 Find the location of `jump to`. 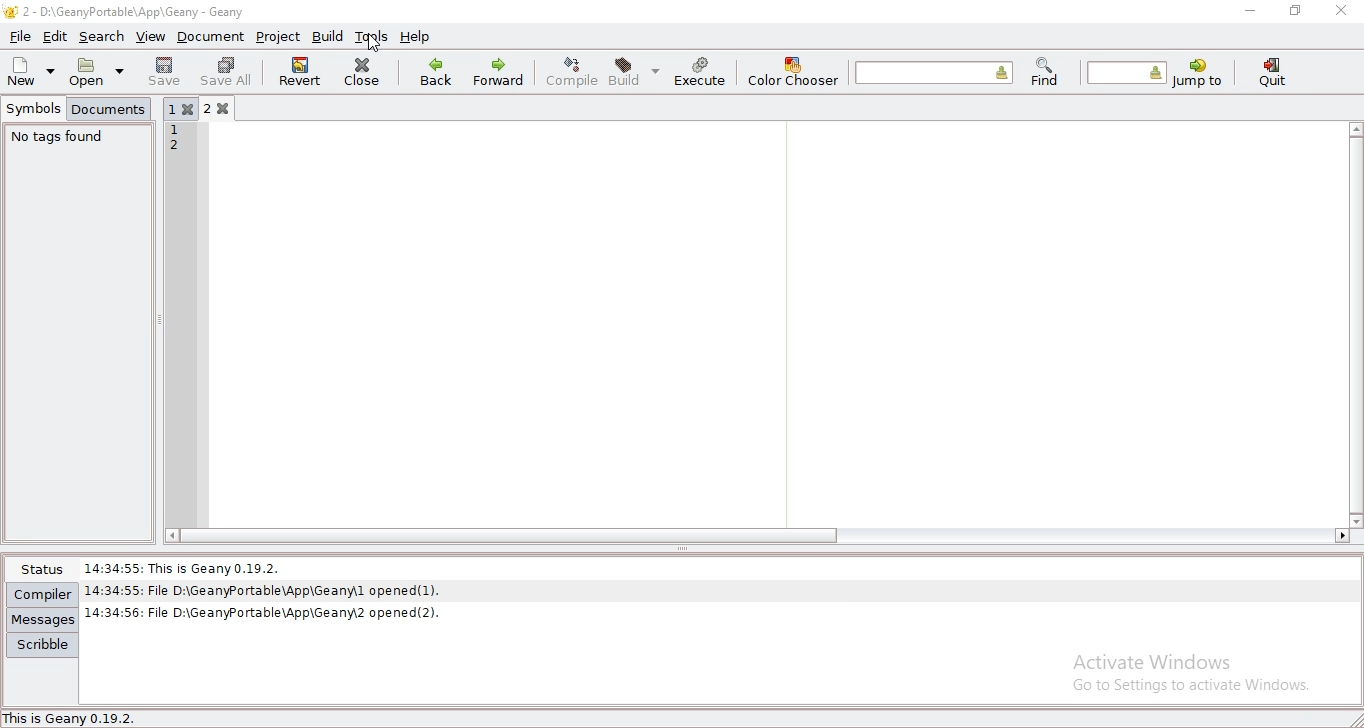

jump to is located at coordinates (1196, 74).